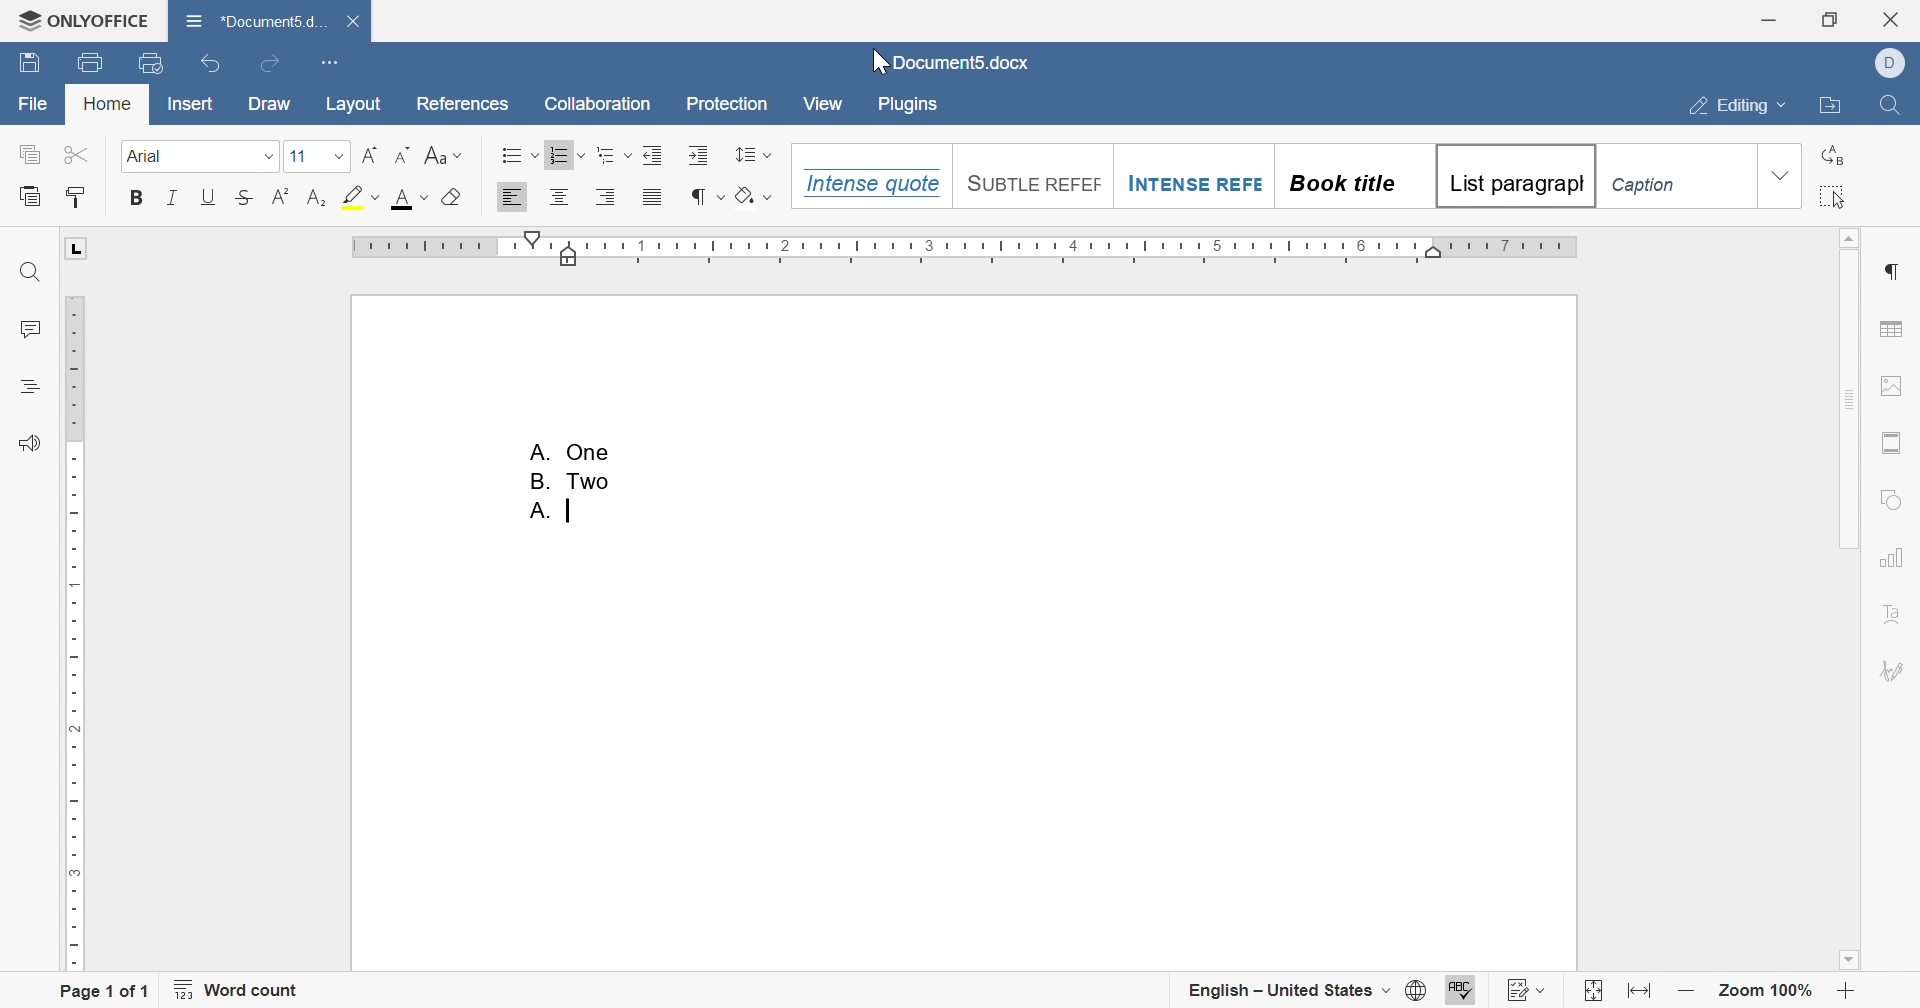 The height and width of the screenshot is (1008, 1920). Describe the element at coordinates (267, 157) in the screenshot. I see `drop down` at that location.